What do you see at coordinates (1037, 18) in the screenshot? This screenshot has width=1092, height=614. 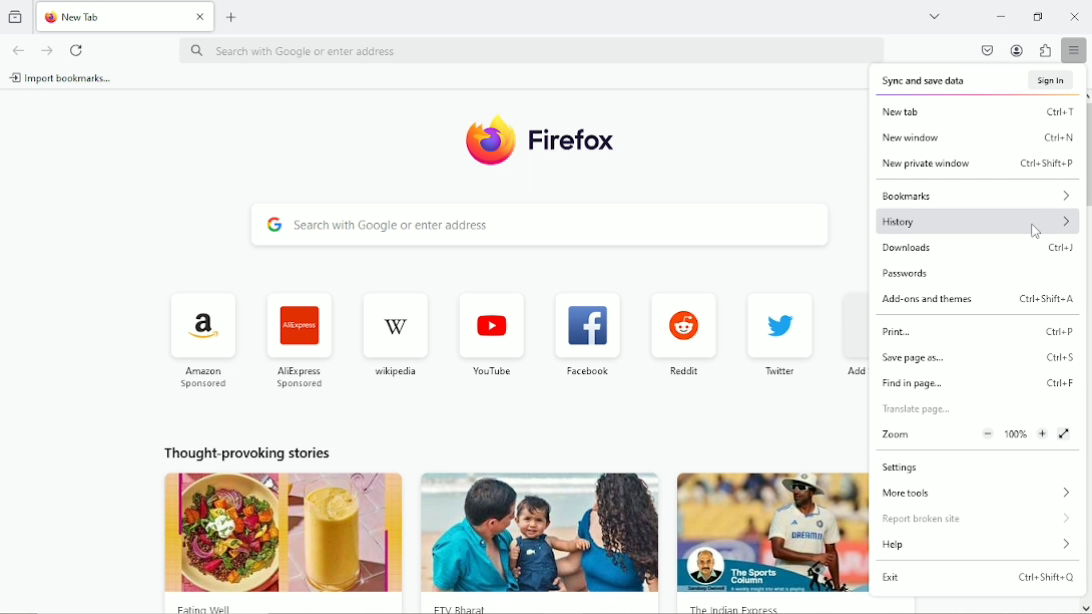 I see `restore down` at bounding box center [1037, 18].